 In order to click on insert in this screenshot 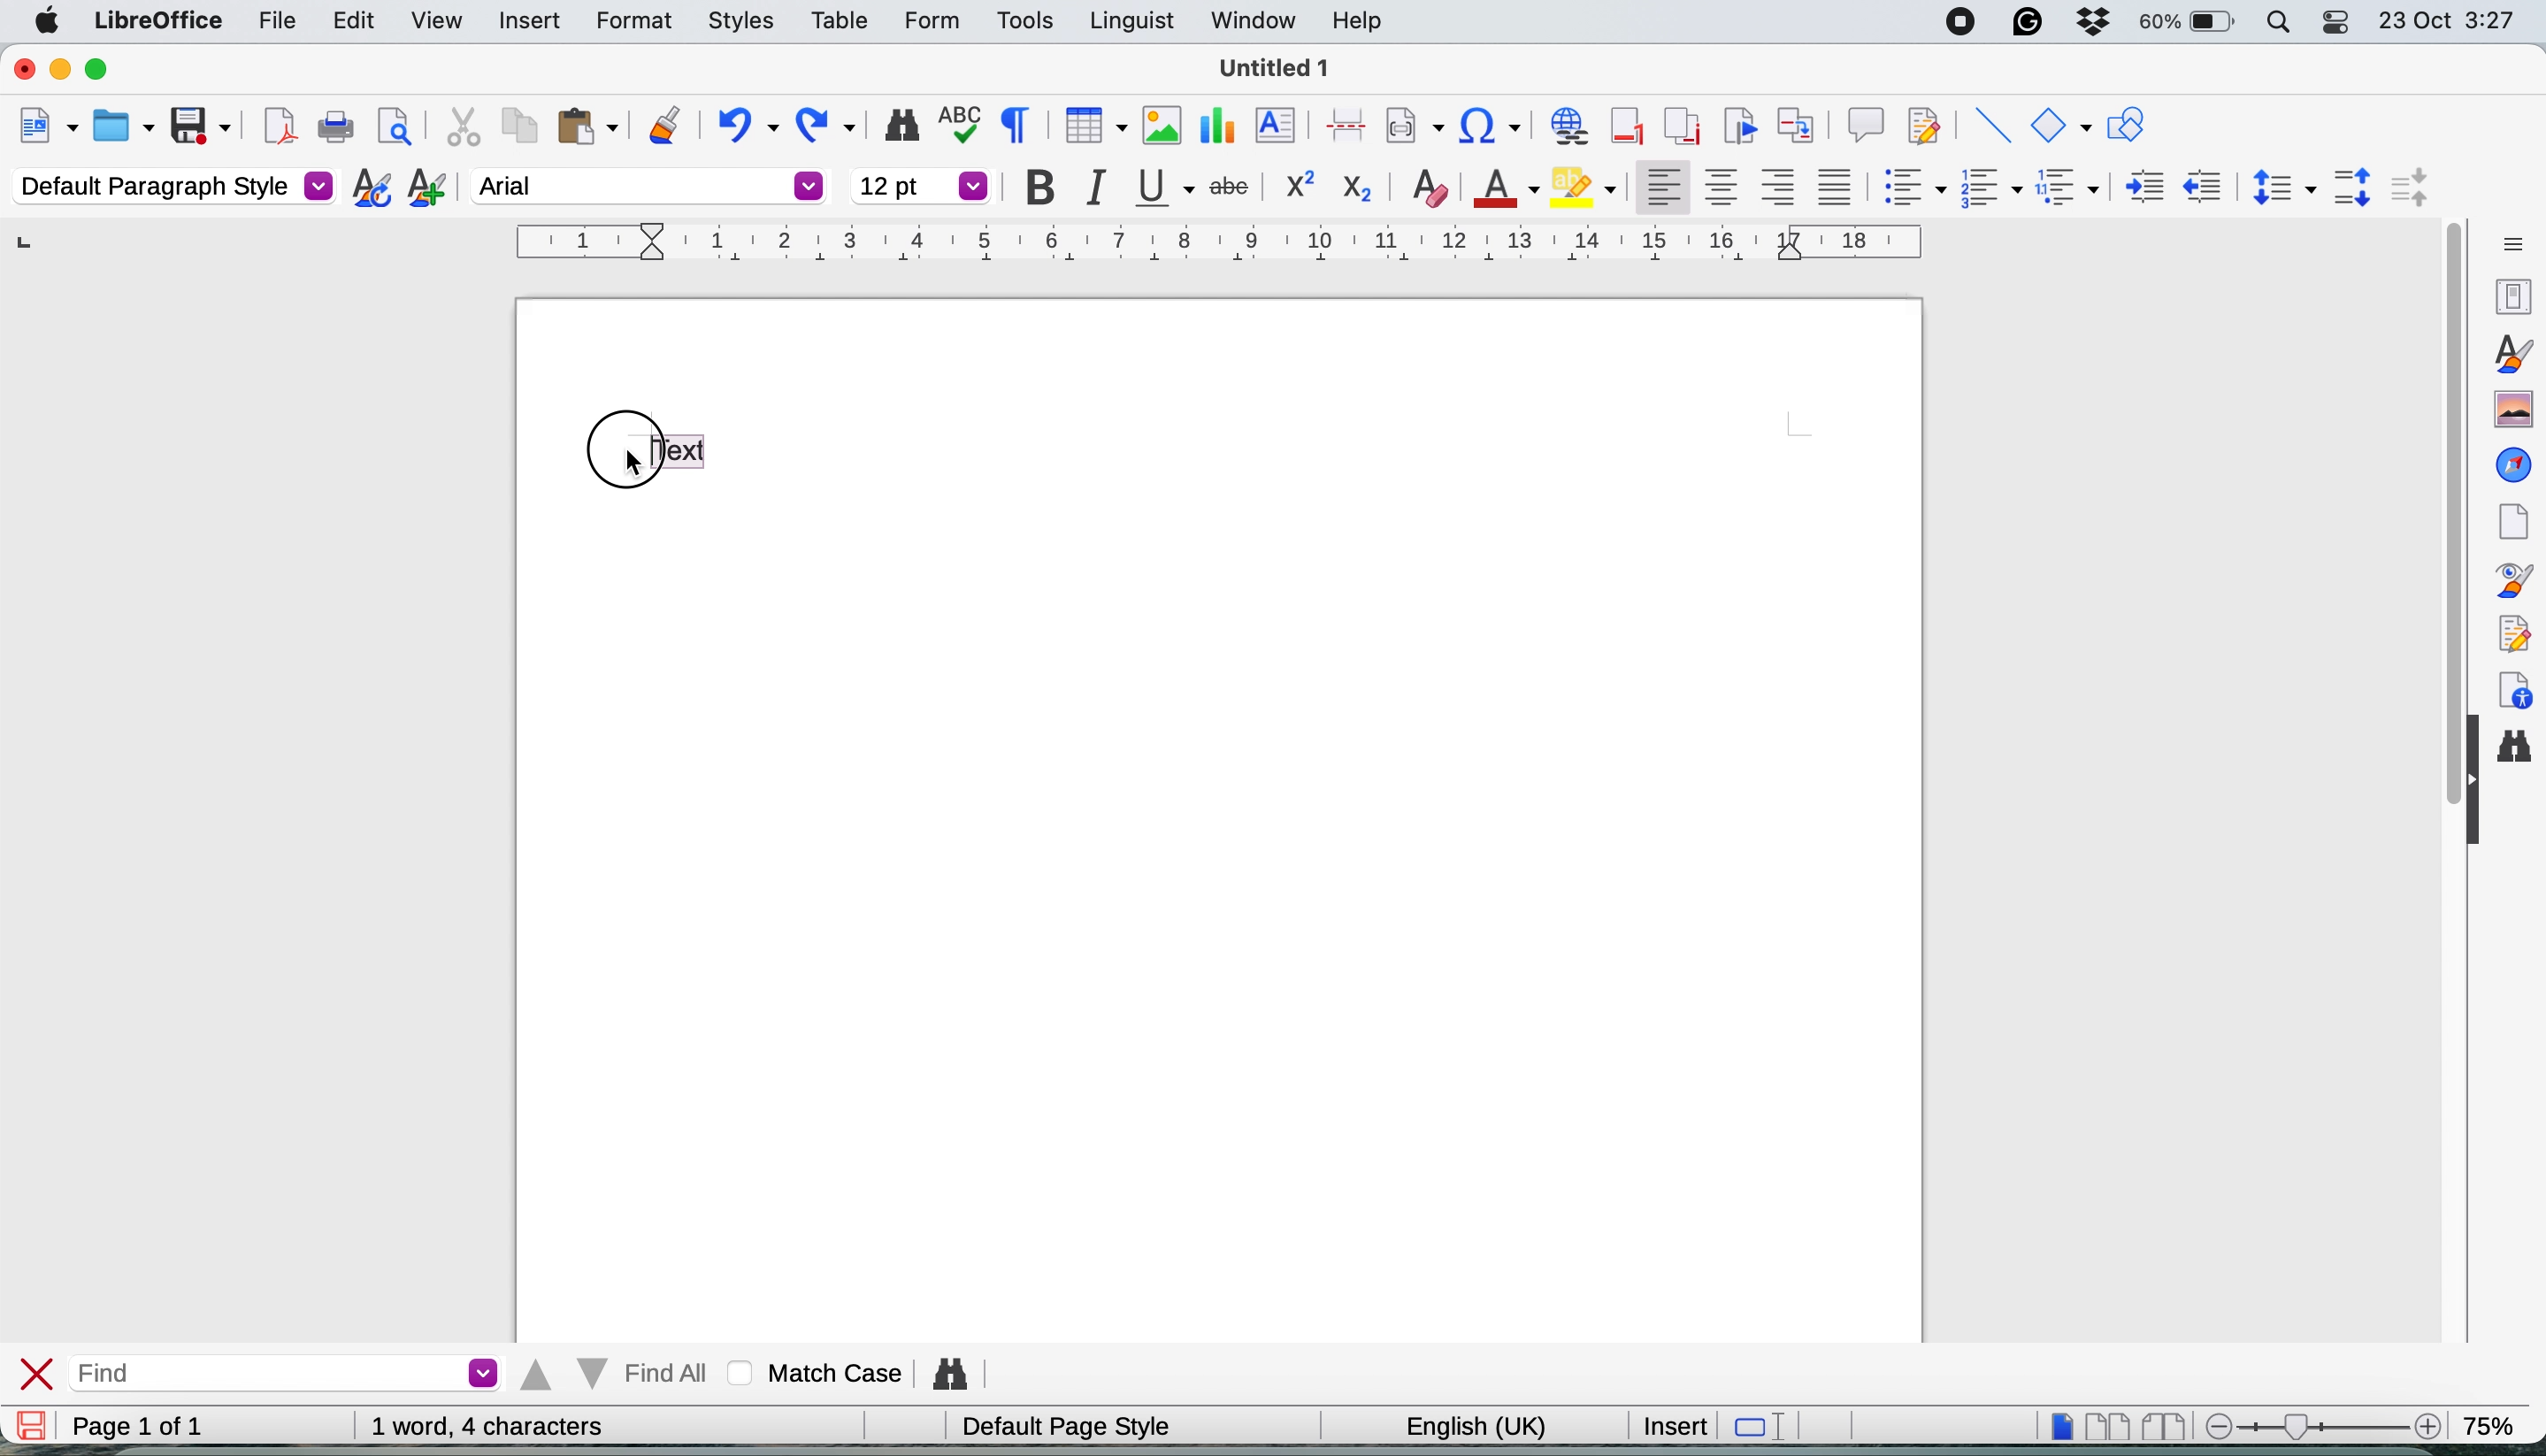, I will do `click(1673, 1425)`.